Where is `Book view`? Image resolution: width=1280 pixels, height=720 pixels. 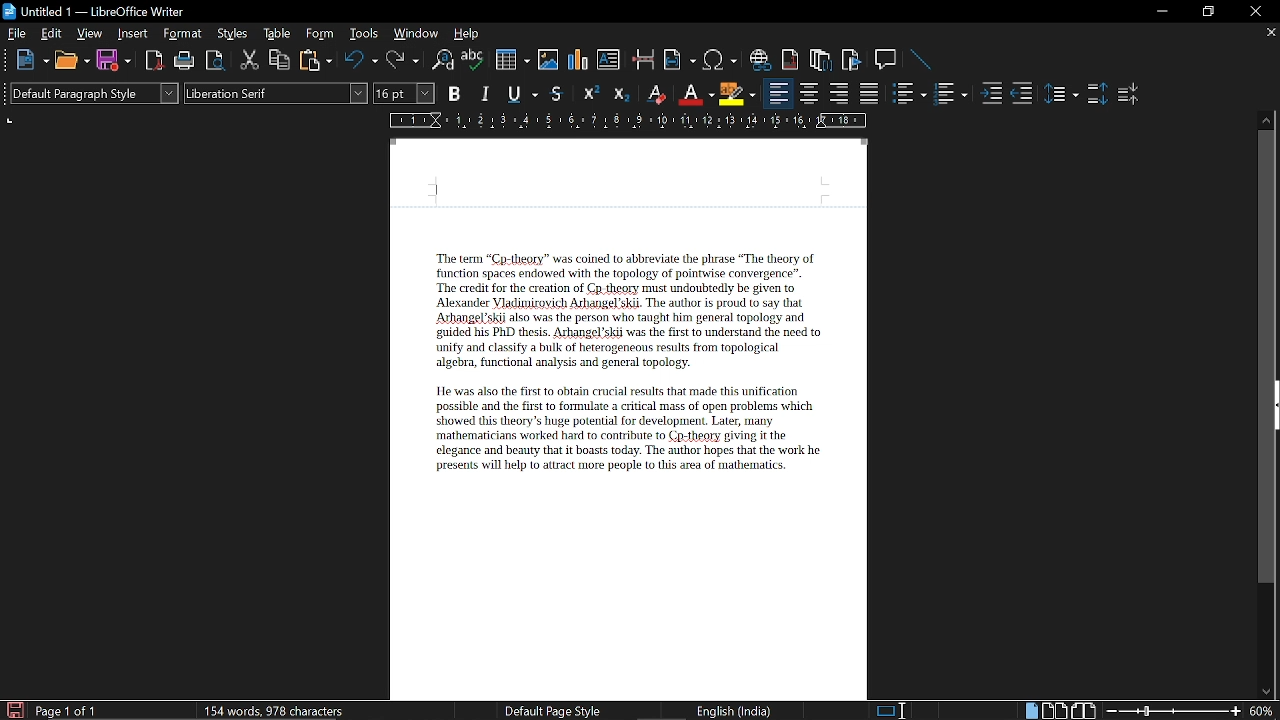 Book view is located at coordinates (1086, 710).